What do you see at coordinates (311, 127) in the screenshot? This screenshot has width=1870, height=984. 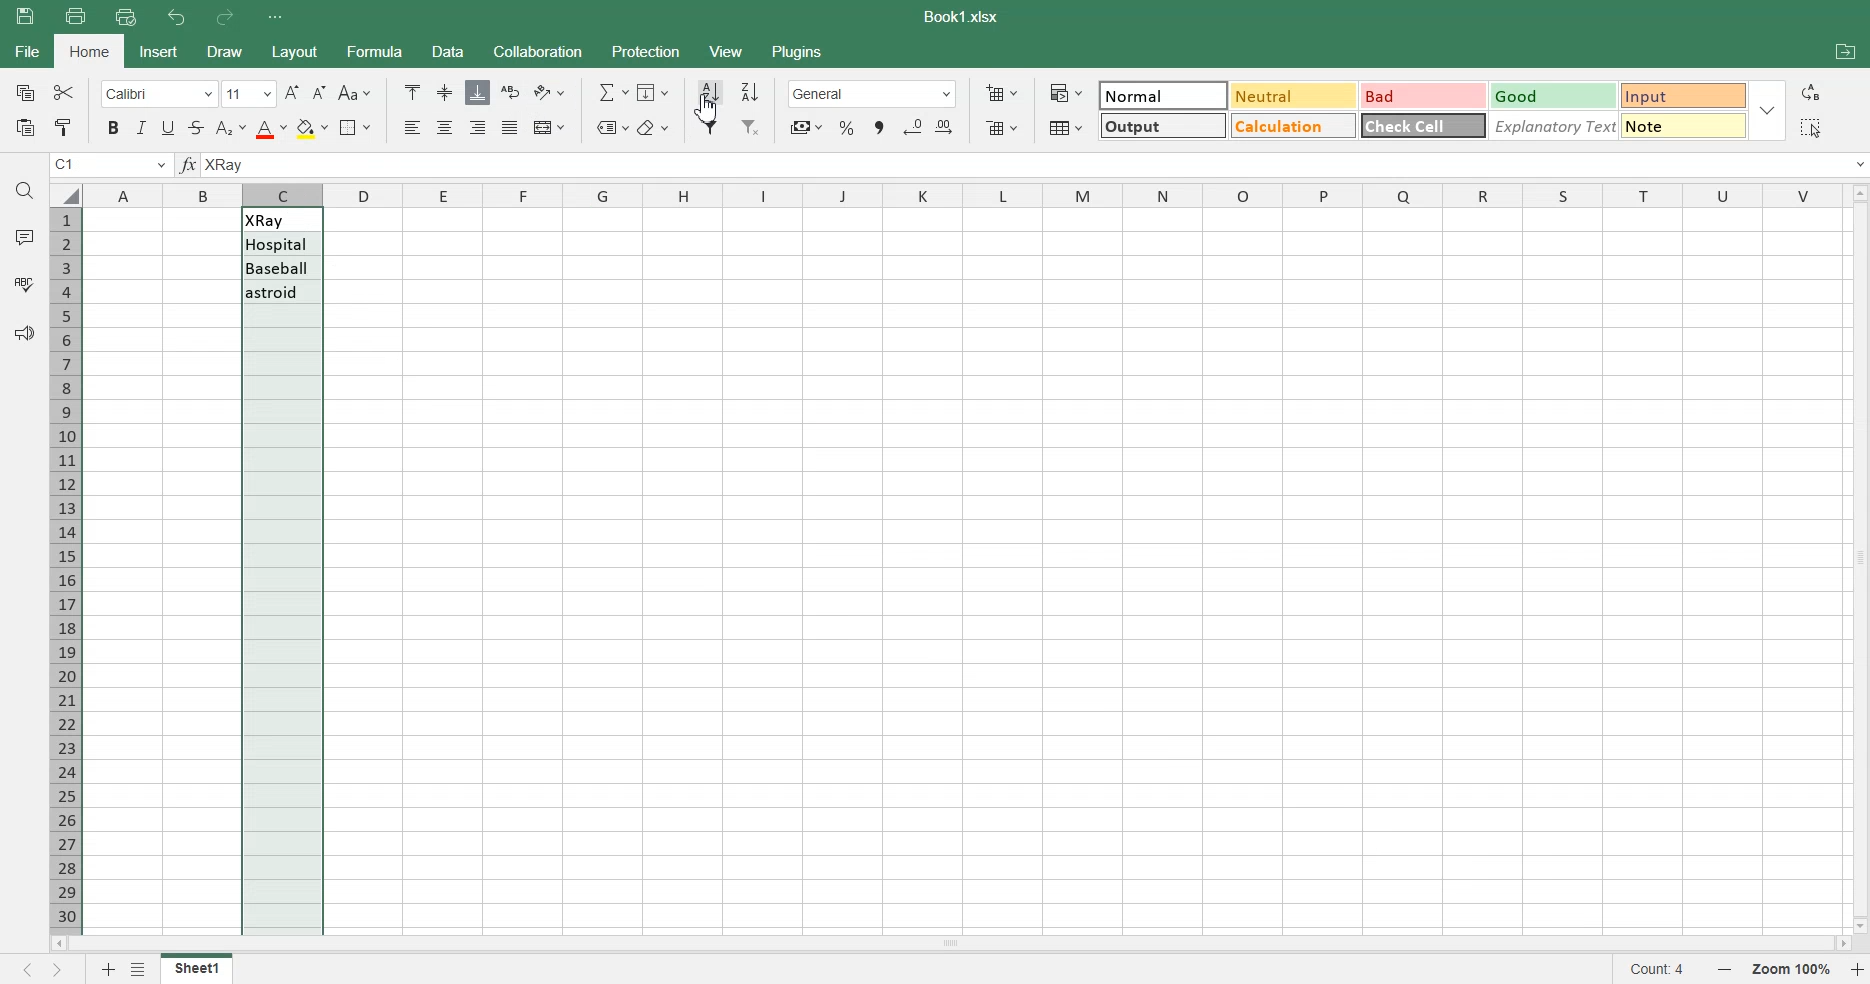 I see `Fill Color` at bounding box center [311, 127].